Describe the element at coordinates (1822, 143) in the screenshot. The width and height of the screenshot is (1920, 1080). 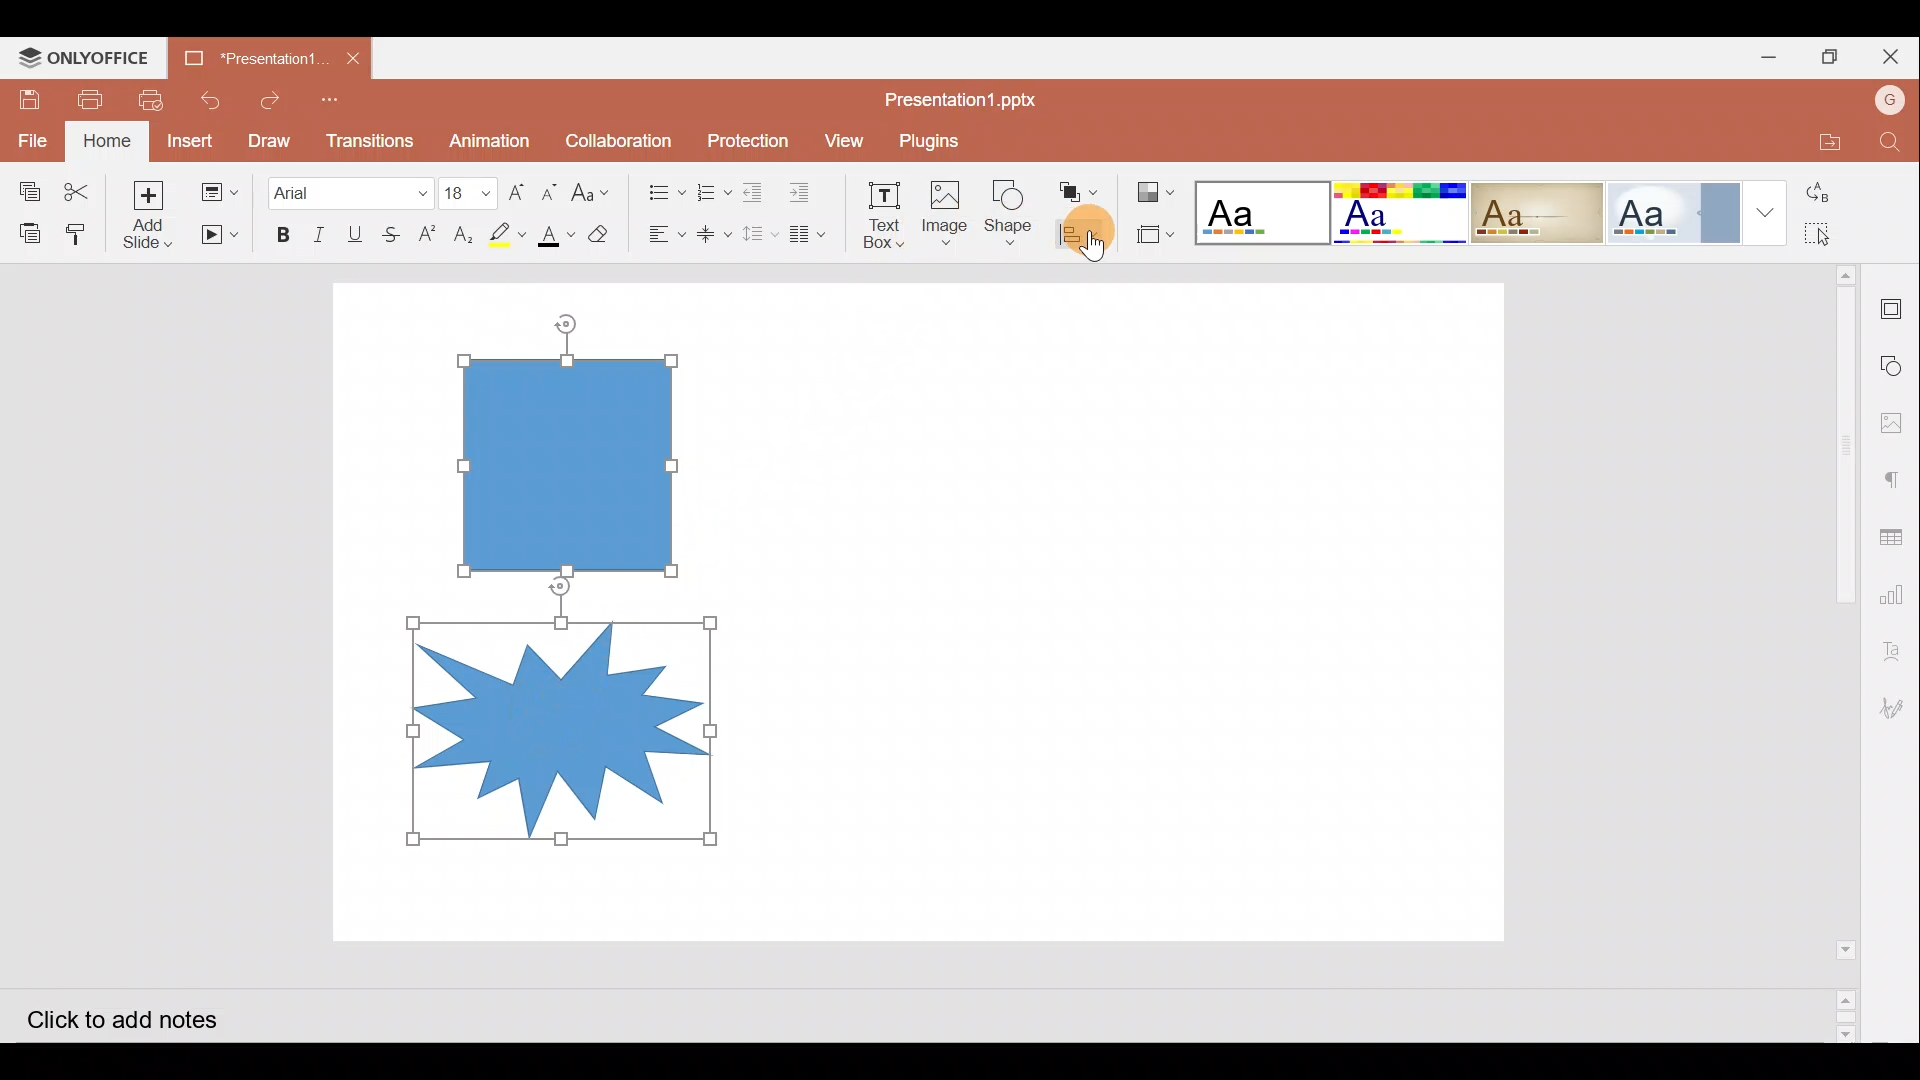
I see `Open file location` at that location.